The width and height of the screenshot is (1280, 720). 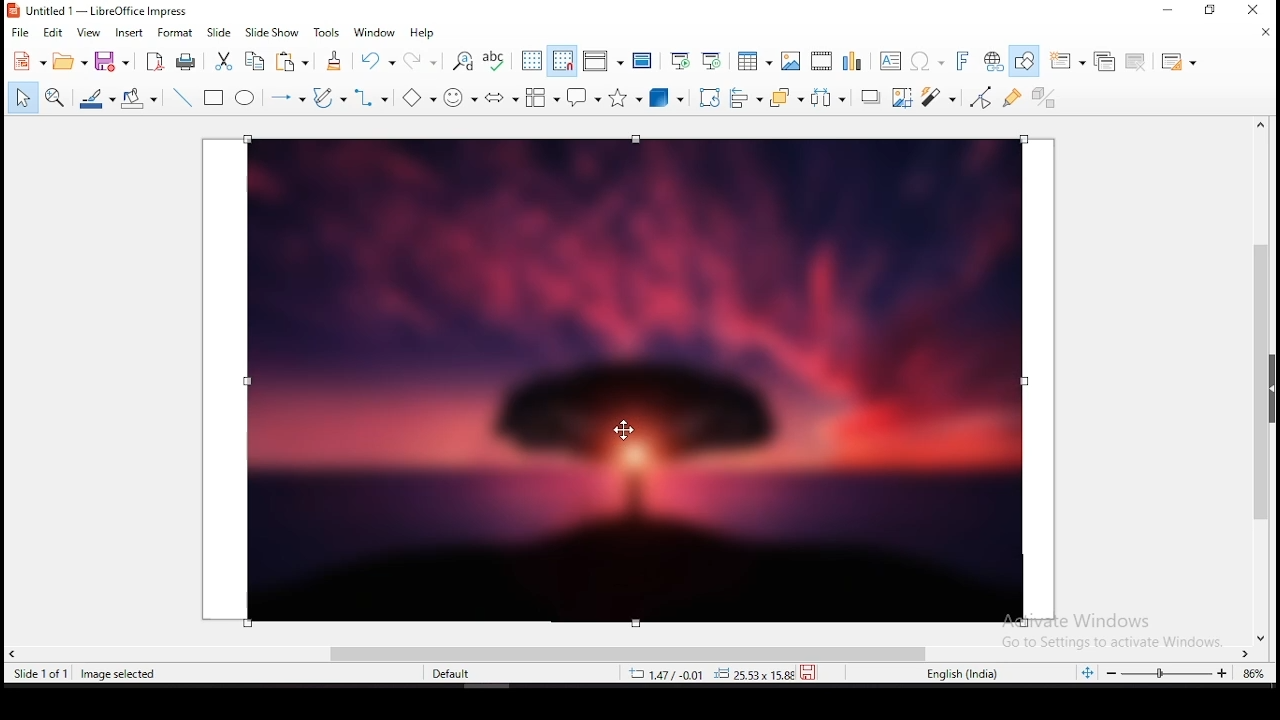 What do you see at coordinates (1028, 60) in the screenshot?
I see `show draw functions` at bounding box center [1028, 60].